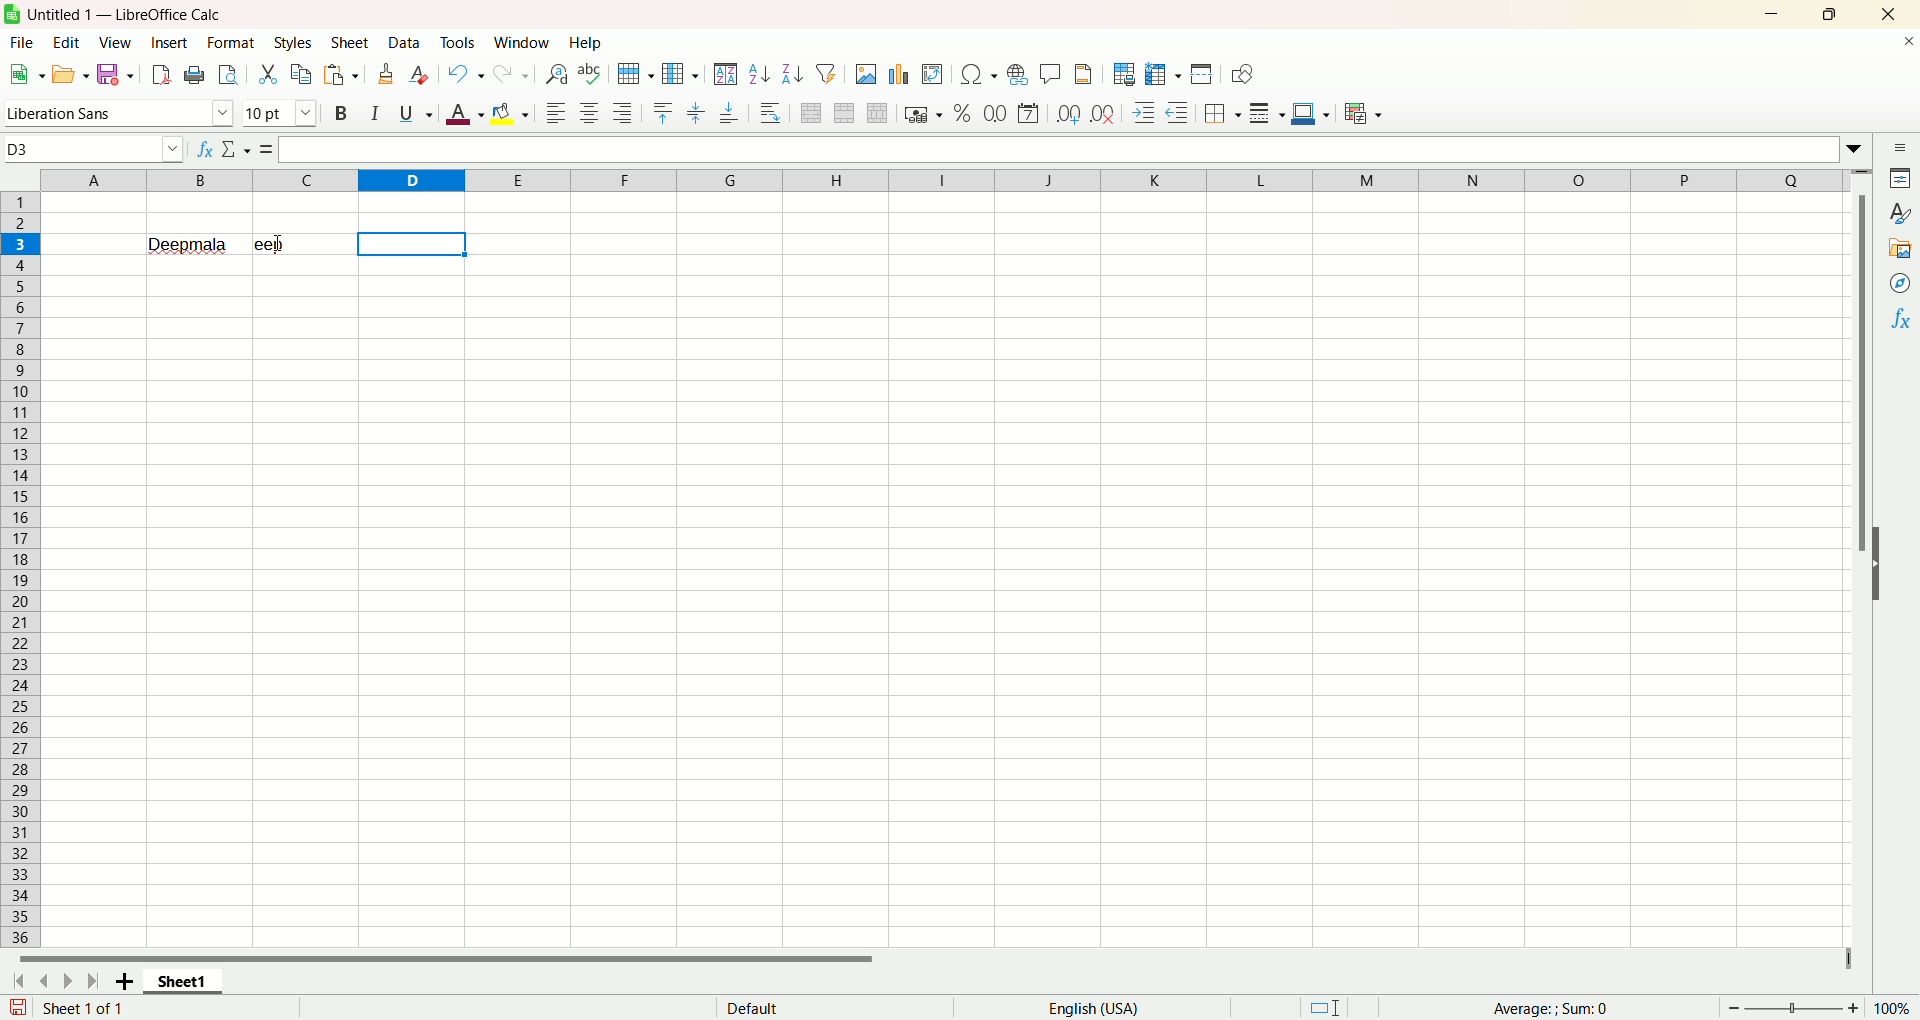 Image resolution: width=1920 pixels, height=1020 pixels. Describe the element at coordinates (1067, 116) in the screenshot. I see `Add decimal place` at that location.